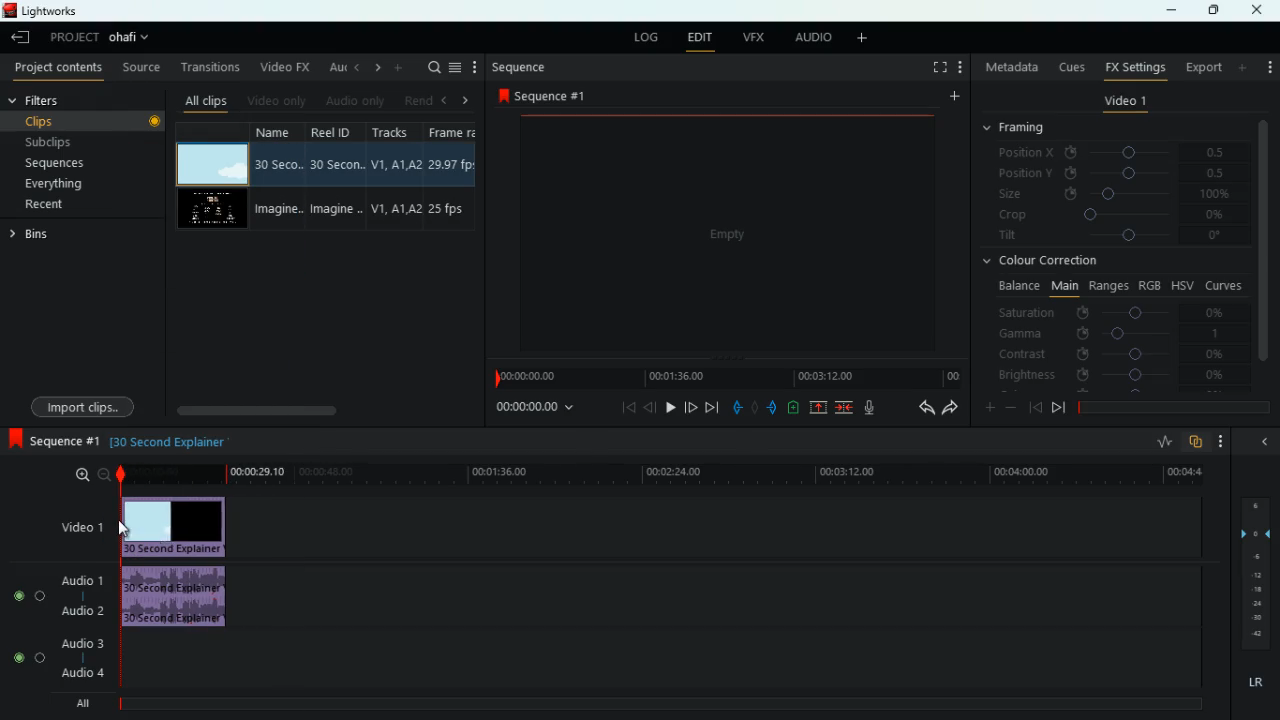 The width and height of the screenshot is (1280, 720). What do you see at coordinates (736, 406) in the screenshot?
I see `pull` at bounding box center [736, 406].